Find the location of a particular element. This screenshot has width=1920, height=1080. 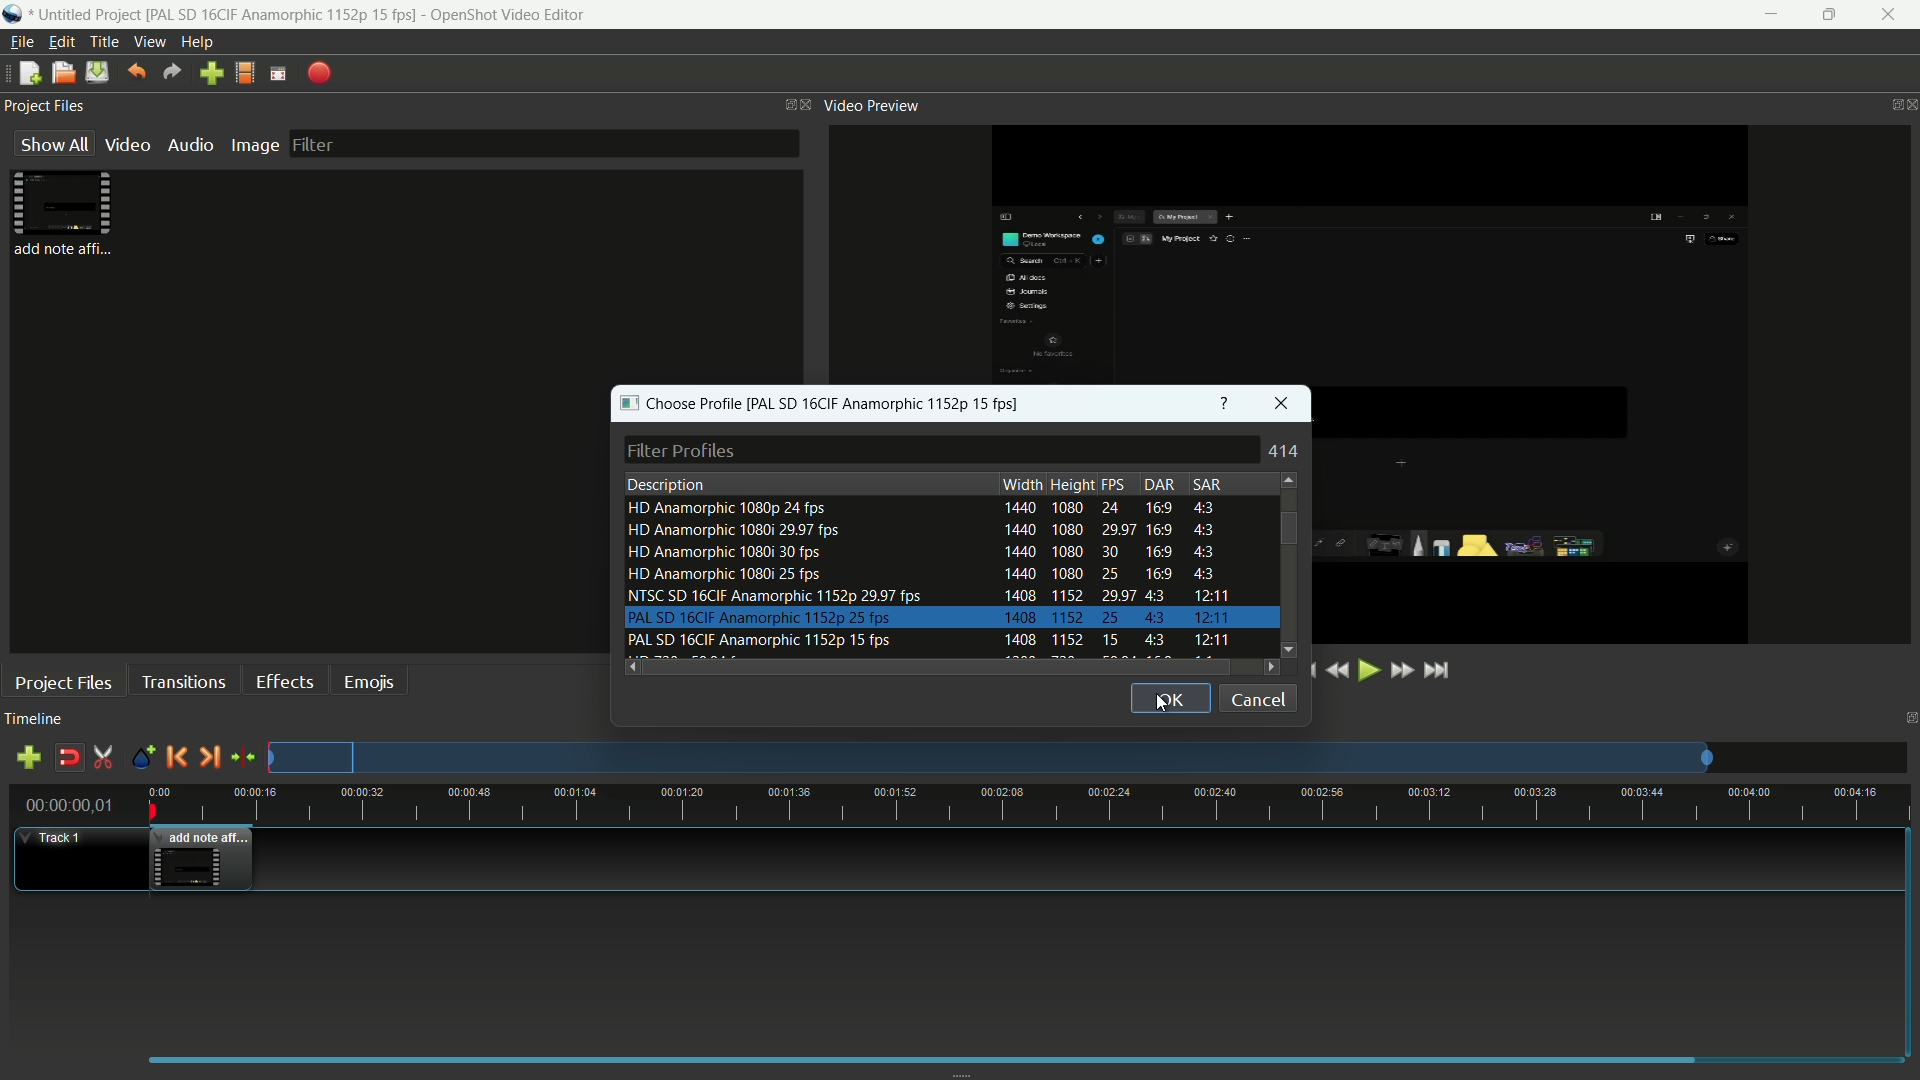

dar is located at coordinates (1159, 484).